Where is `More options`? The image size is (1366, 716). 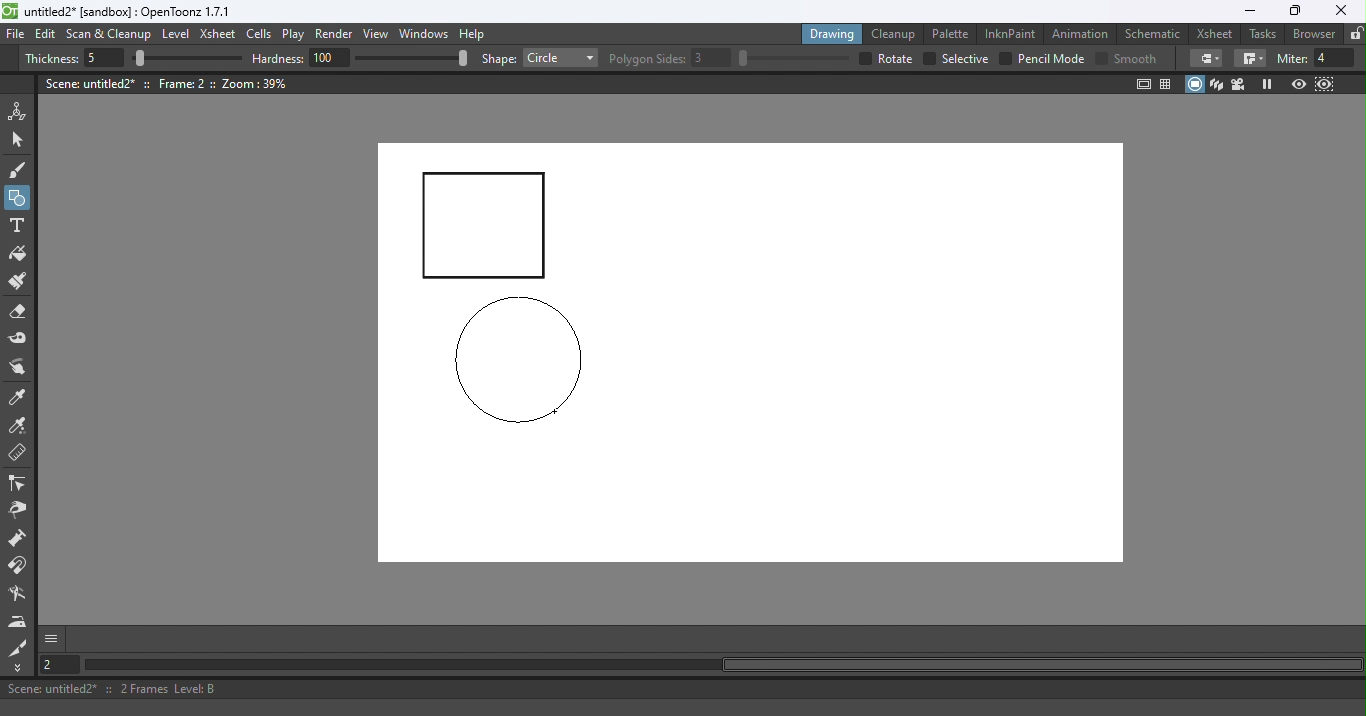 More options is located at coordinates (51, 638).